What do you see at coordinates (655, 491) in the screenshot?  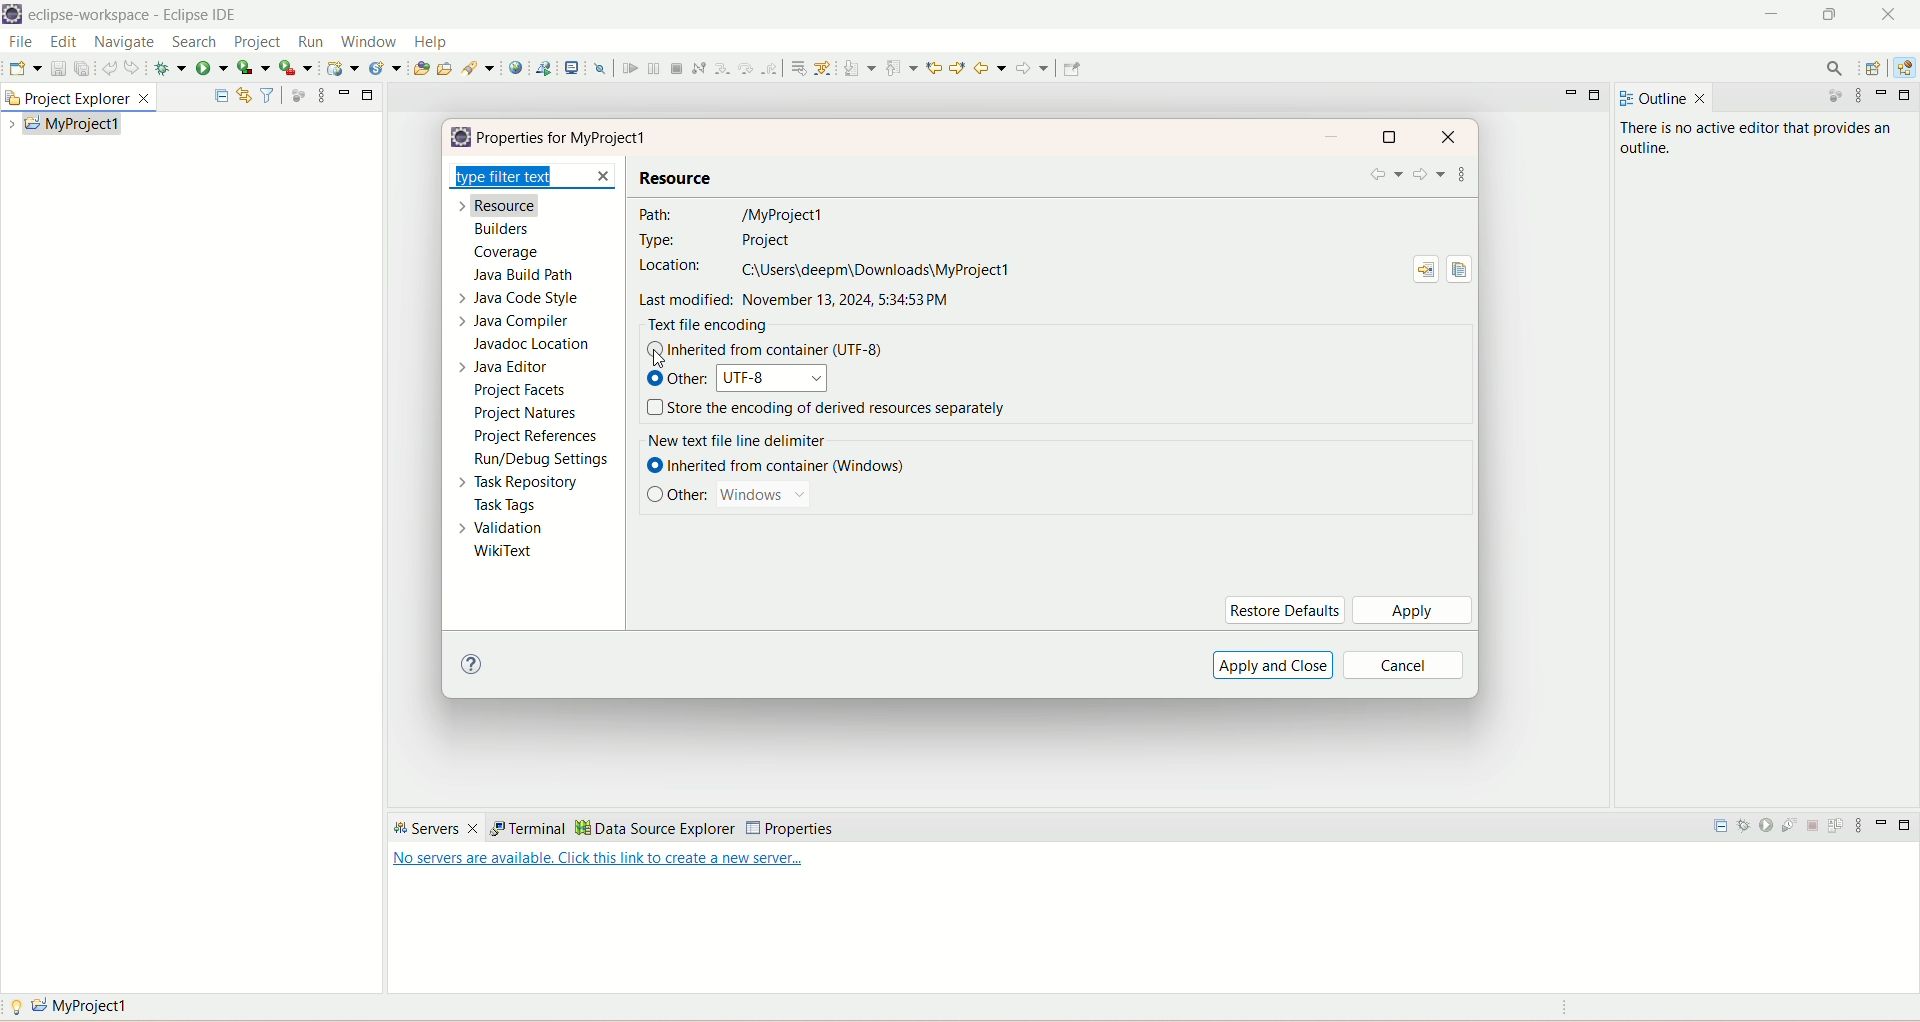 I see `check box` at bounding box center [655, 491].